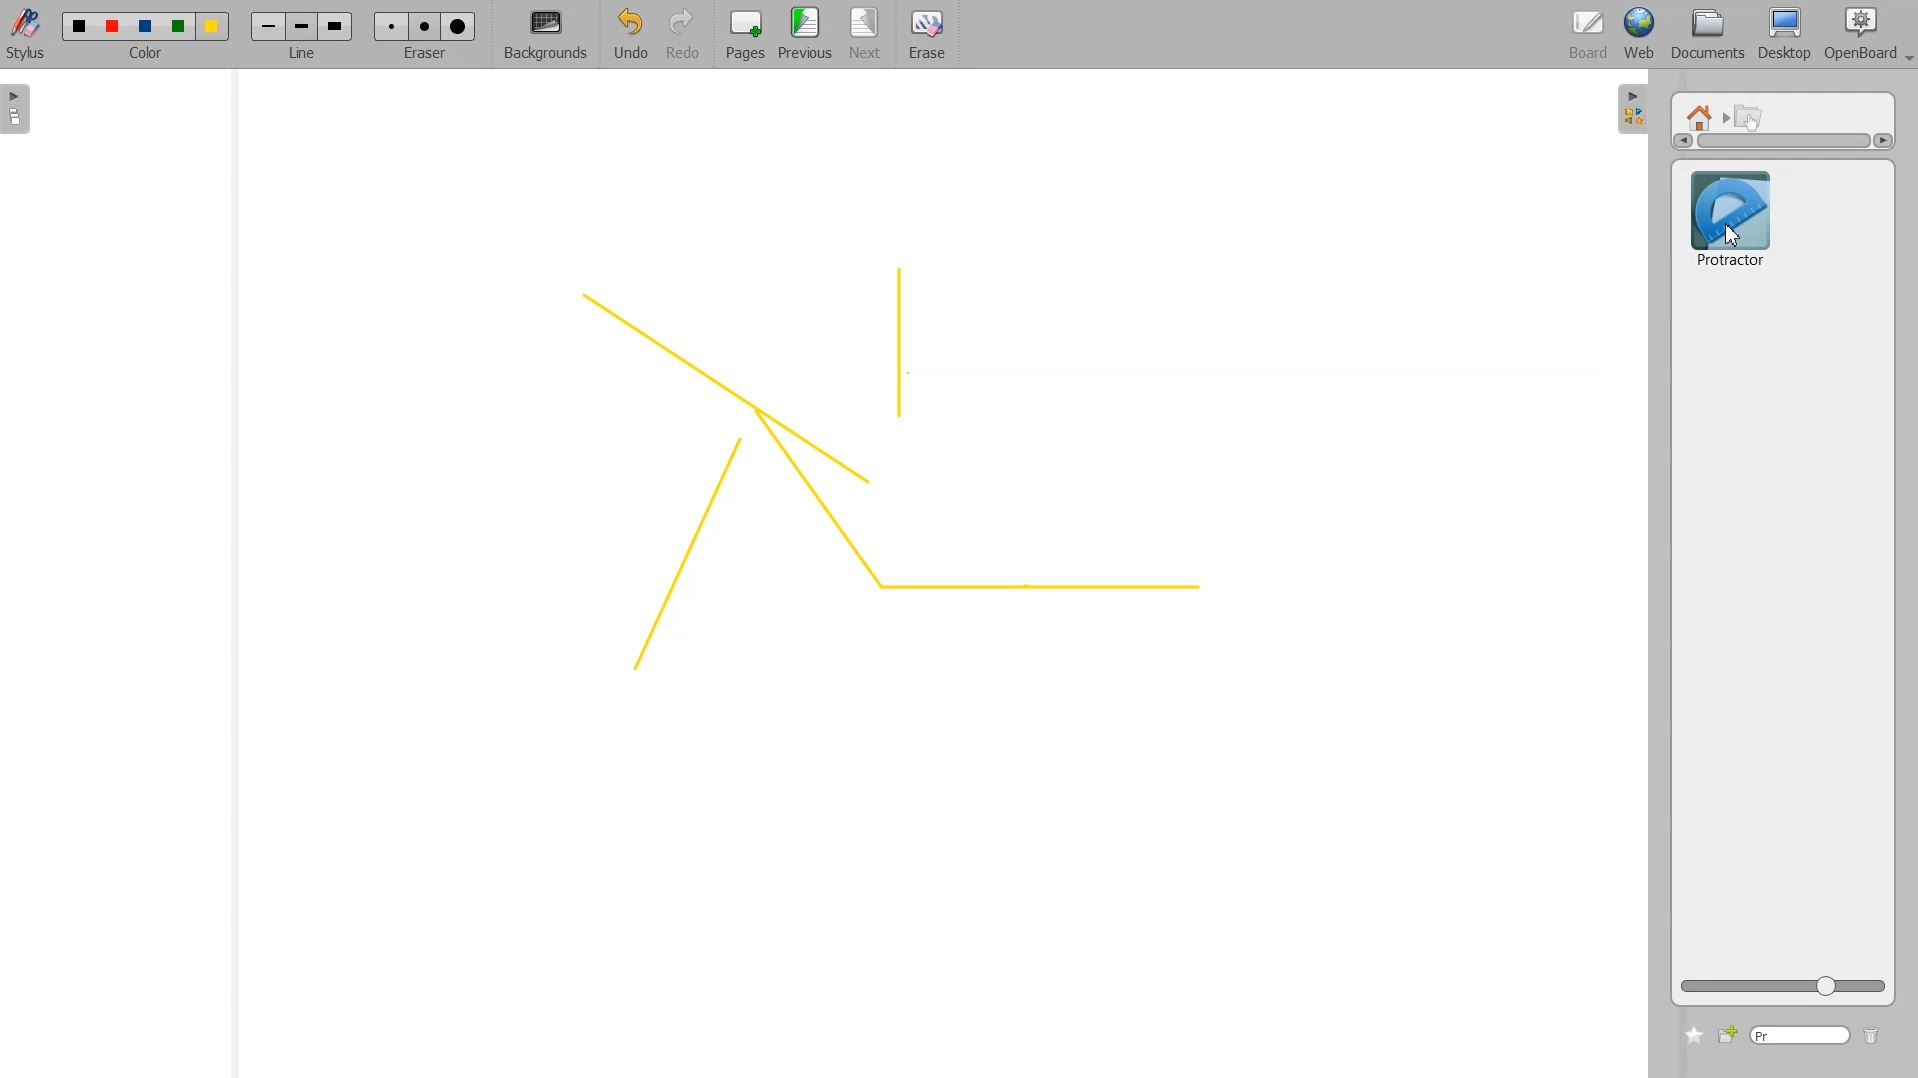  What do you see at coordinates (1589, 36) in the screenshot?
I see `Board` at bounding box center [1589, 36].